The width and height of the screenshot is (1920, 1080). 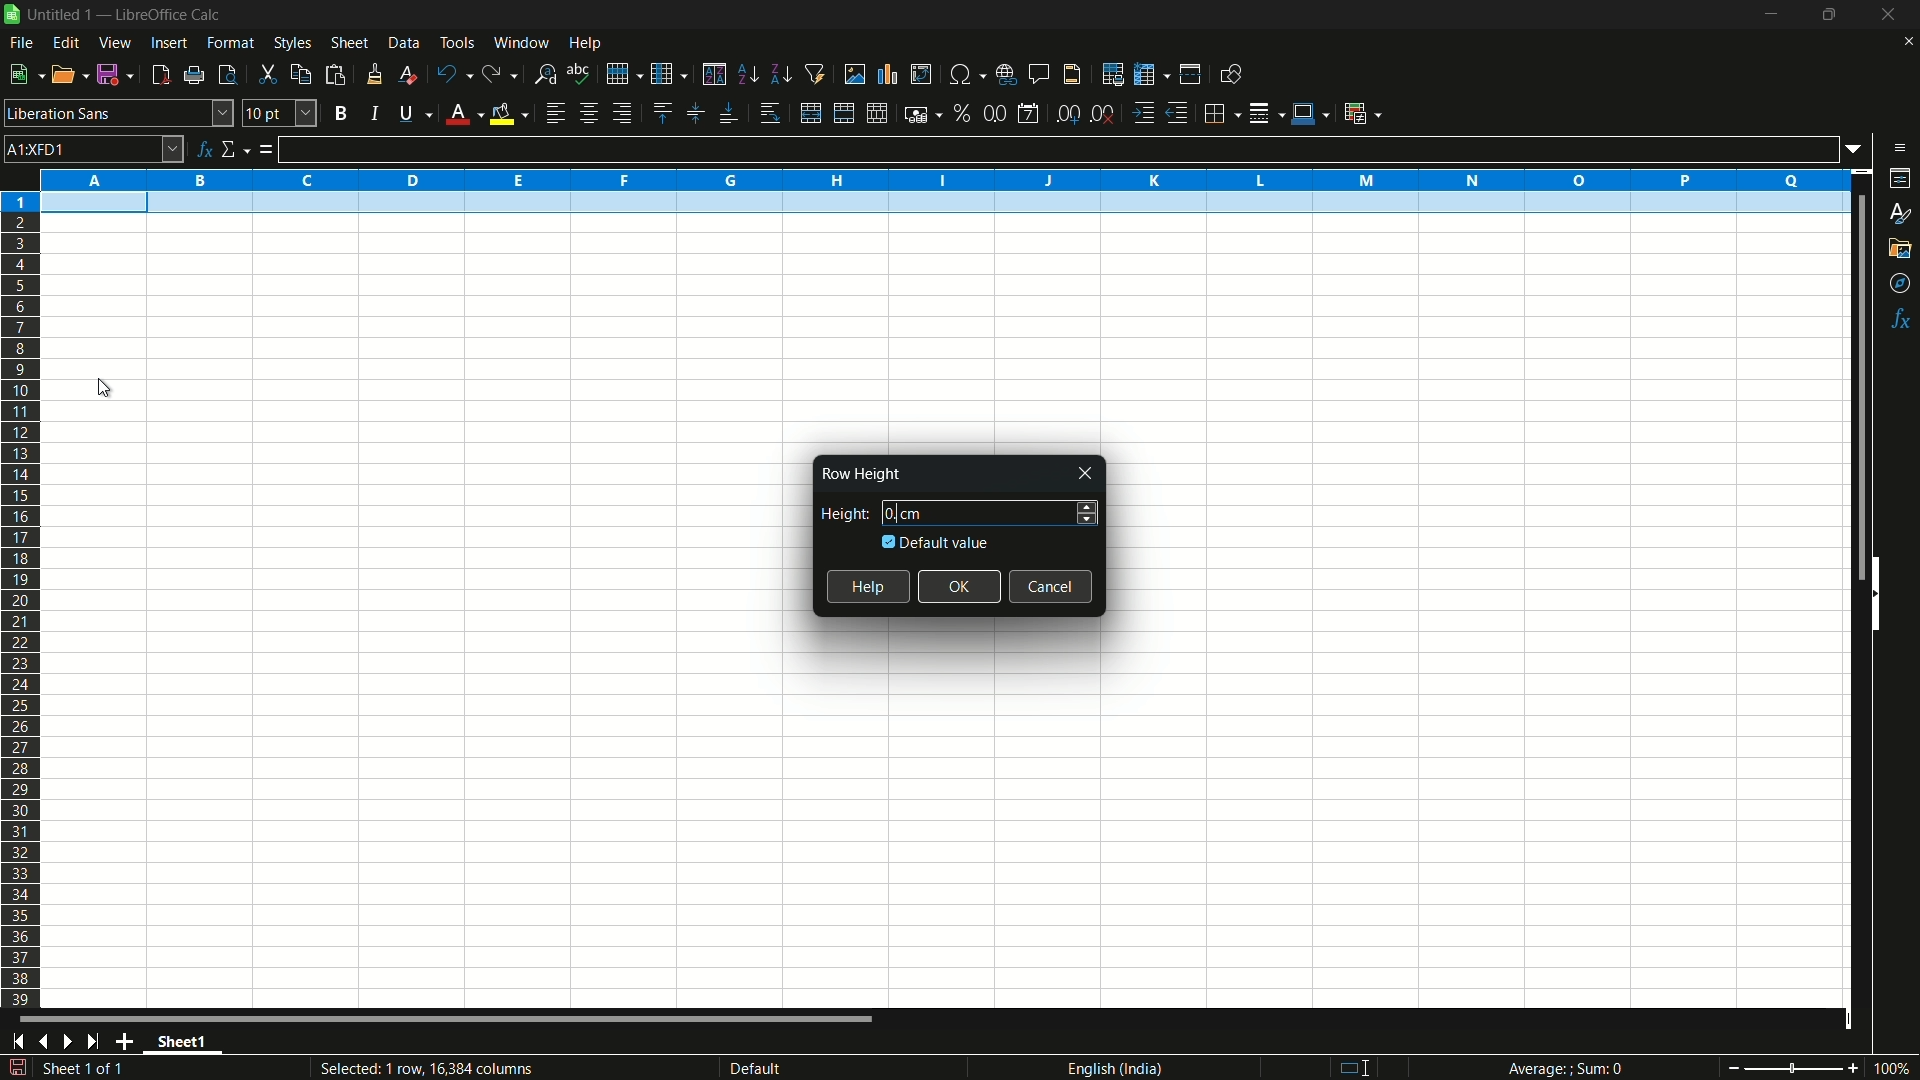 What do you see at coordinates (72, 1041) in the screenshot?
I see `next sheet` at bounding box center [72, 1041].